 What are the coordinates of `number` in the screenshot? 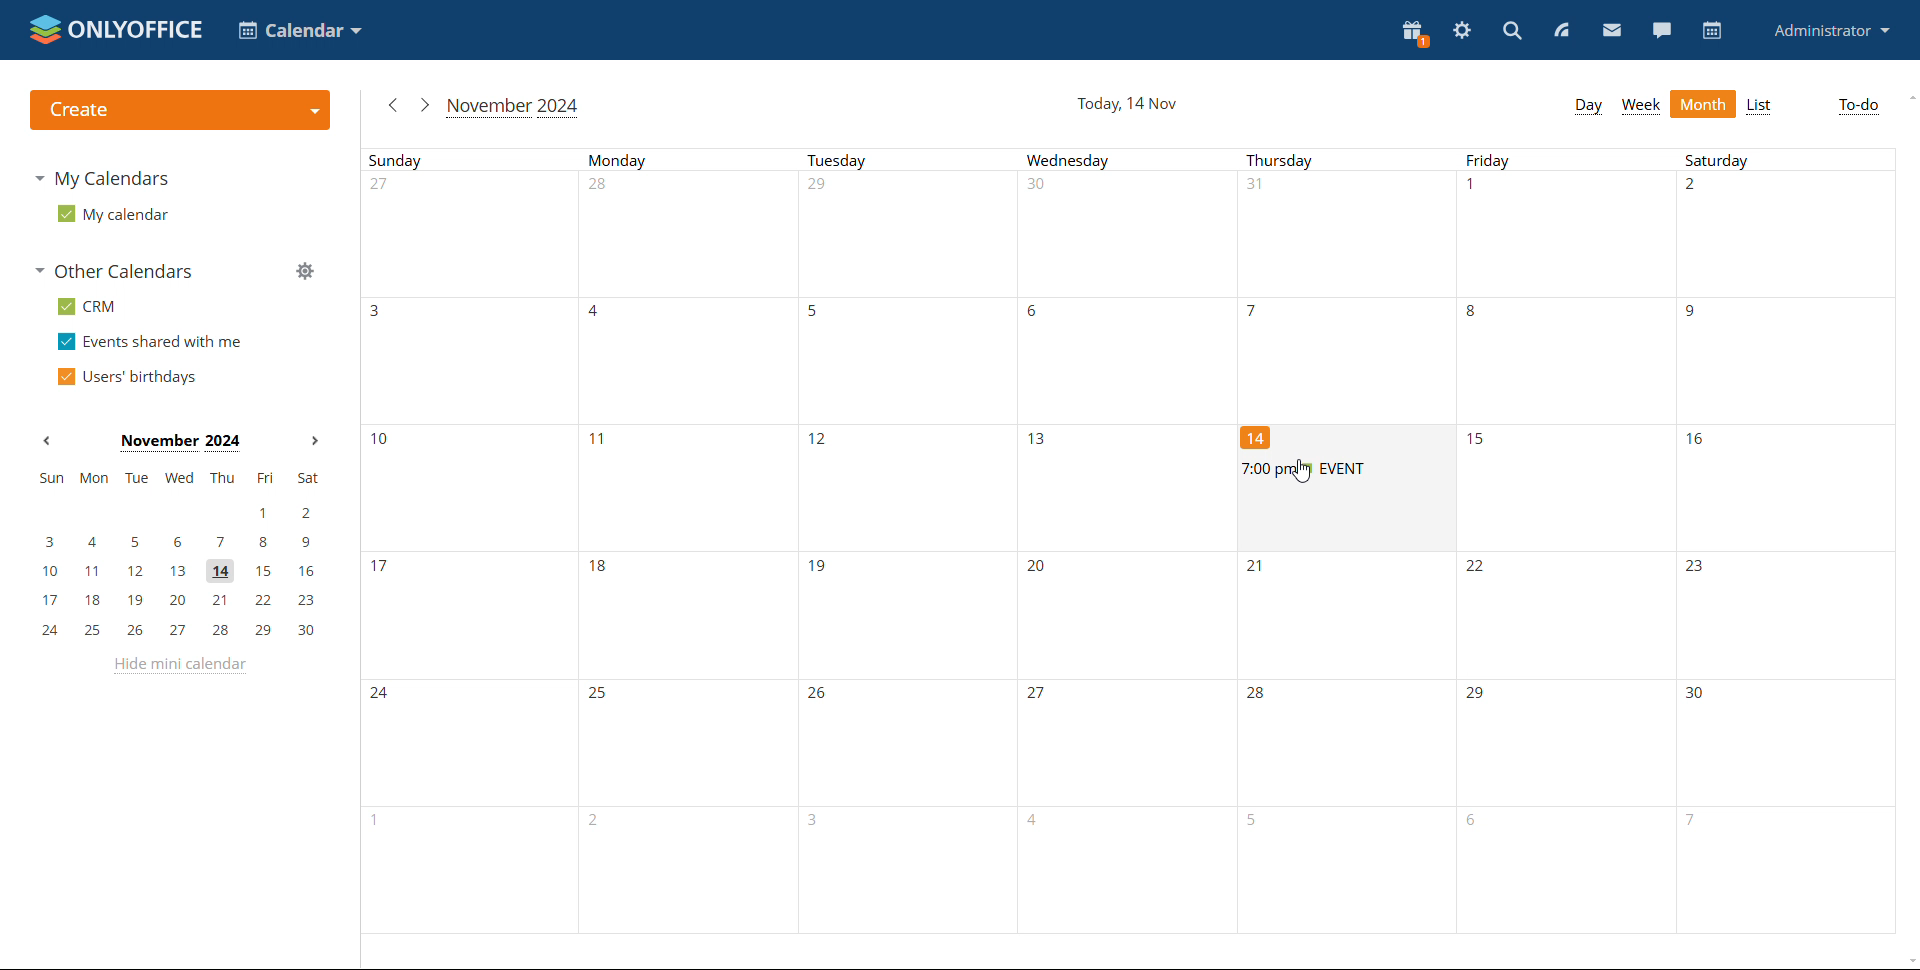 It's located at (1043, 569).